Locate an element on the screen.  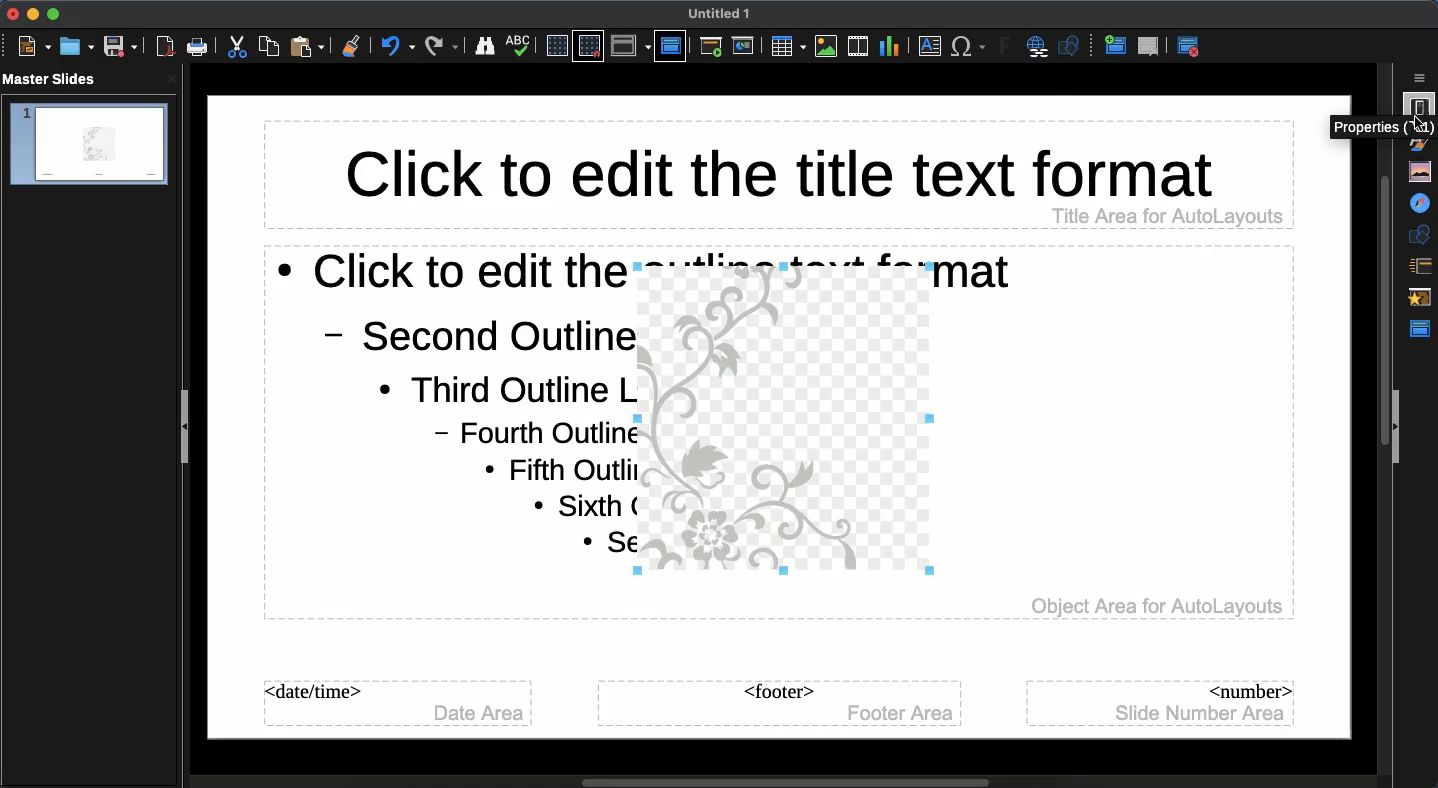
Slide transition is located at coordinates (1419, 267).